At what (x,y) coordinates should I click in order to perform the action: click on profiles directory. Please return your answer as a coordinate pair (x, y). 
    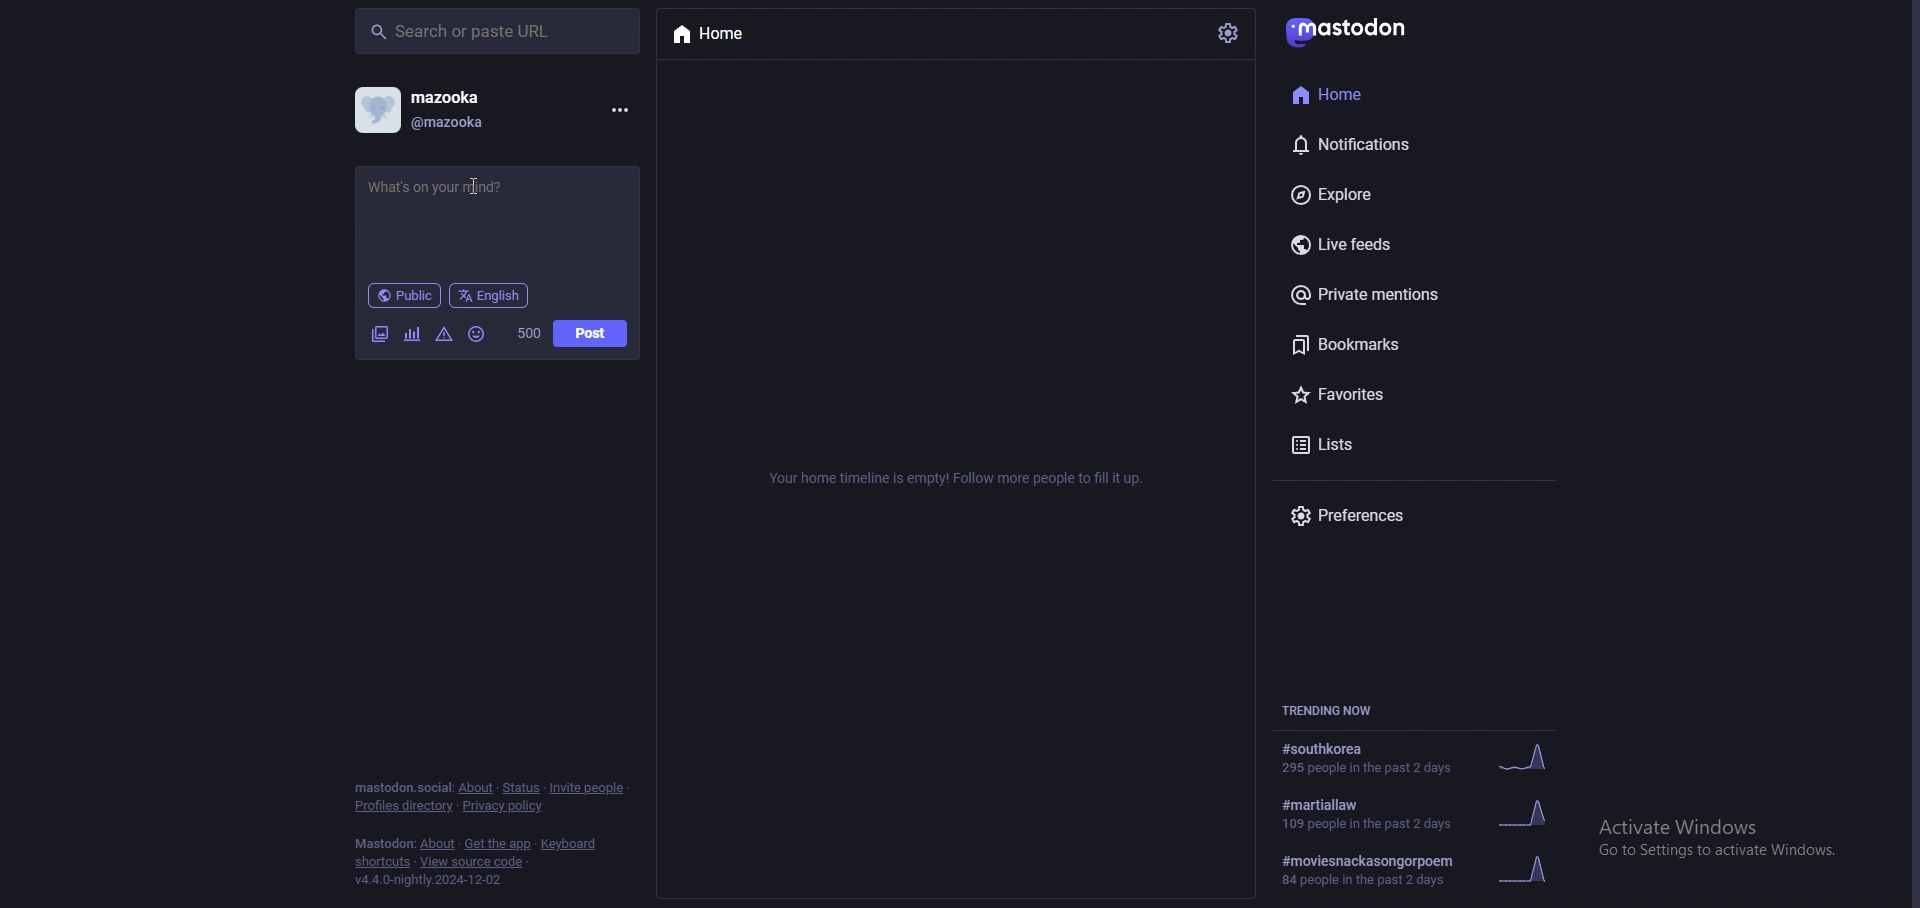
    Looking at the image, I should click on (405, 807).